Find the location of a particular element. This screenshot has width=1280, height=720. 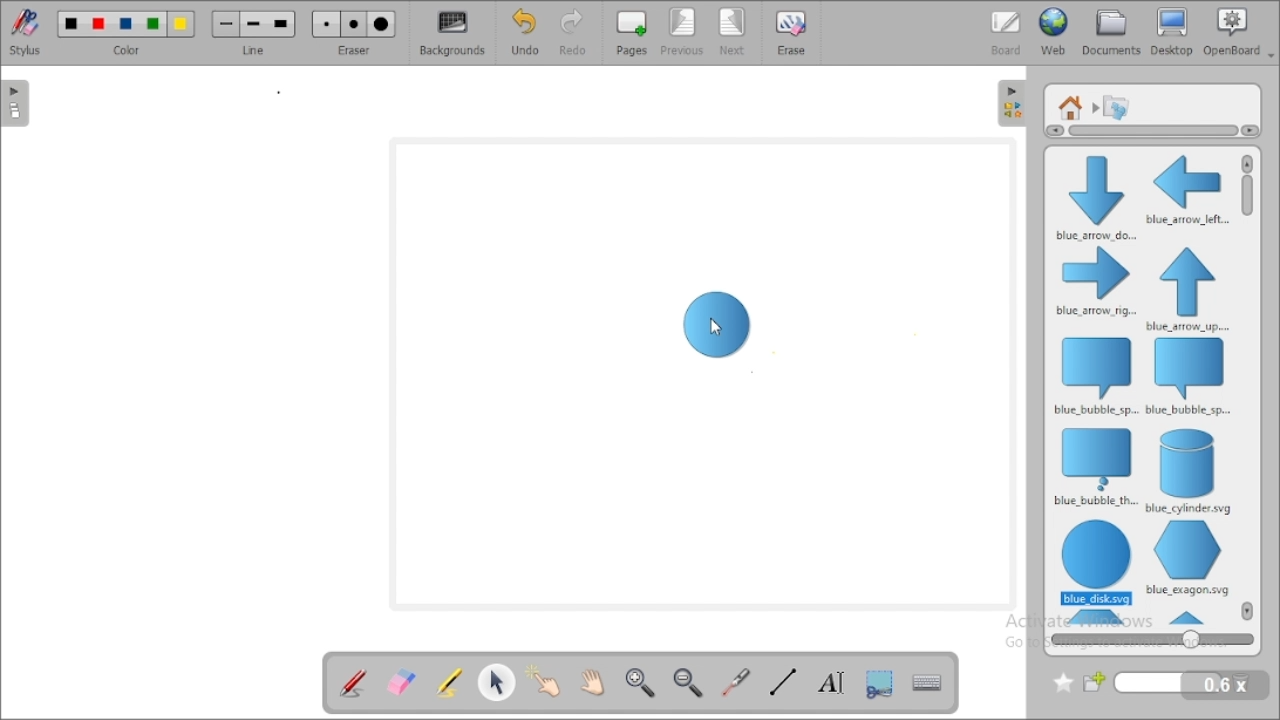

erase is located at coordinates (792, 32).